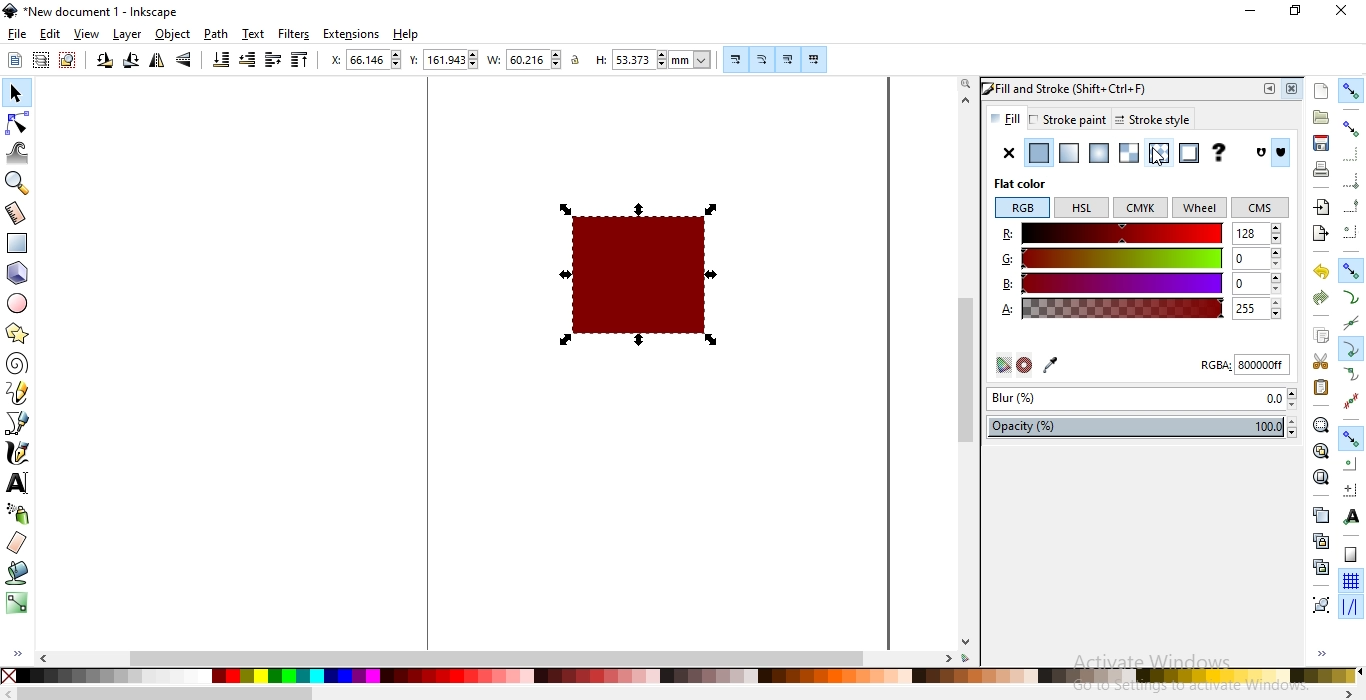 The width and height of the screenshot is (1366, 700). What do you see at coordinates (1218, 153) in the screenshot?
I see `unset paint` at bounding box center [1218, 153].